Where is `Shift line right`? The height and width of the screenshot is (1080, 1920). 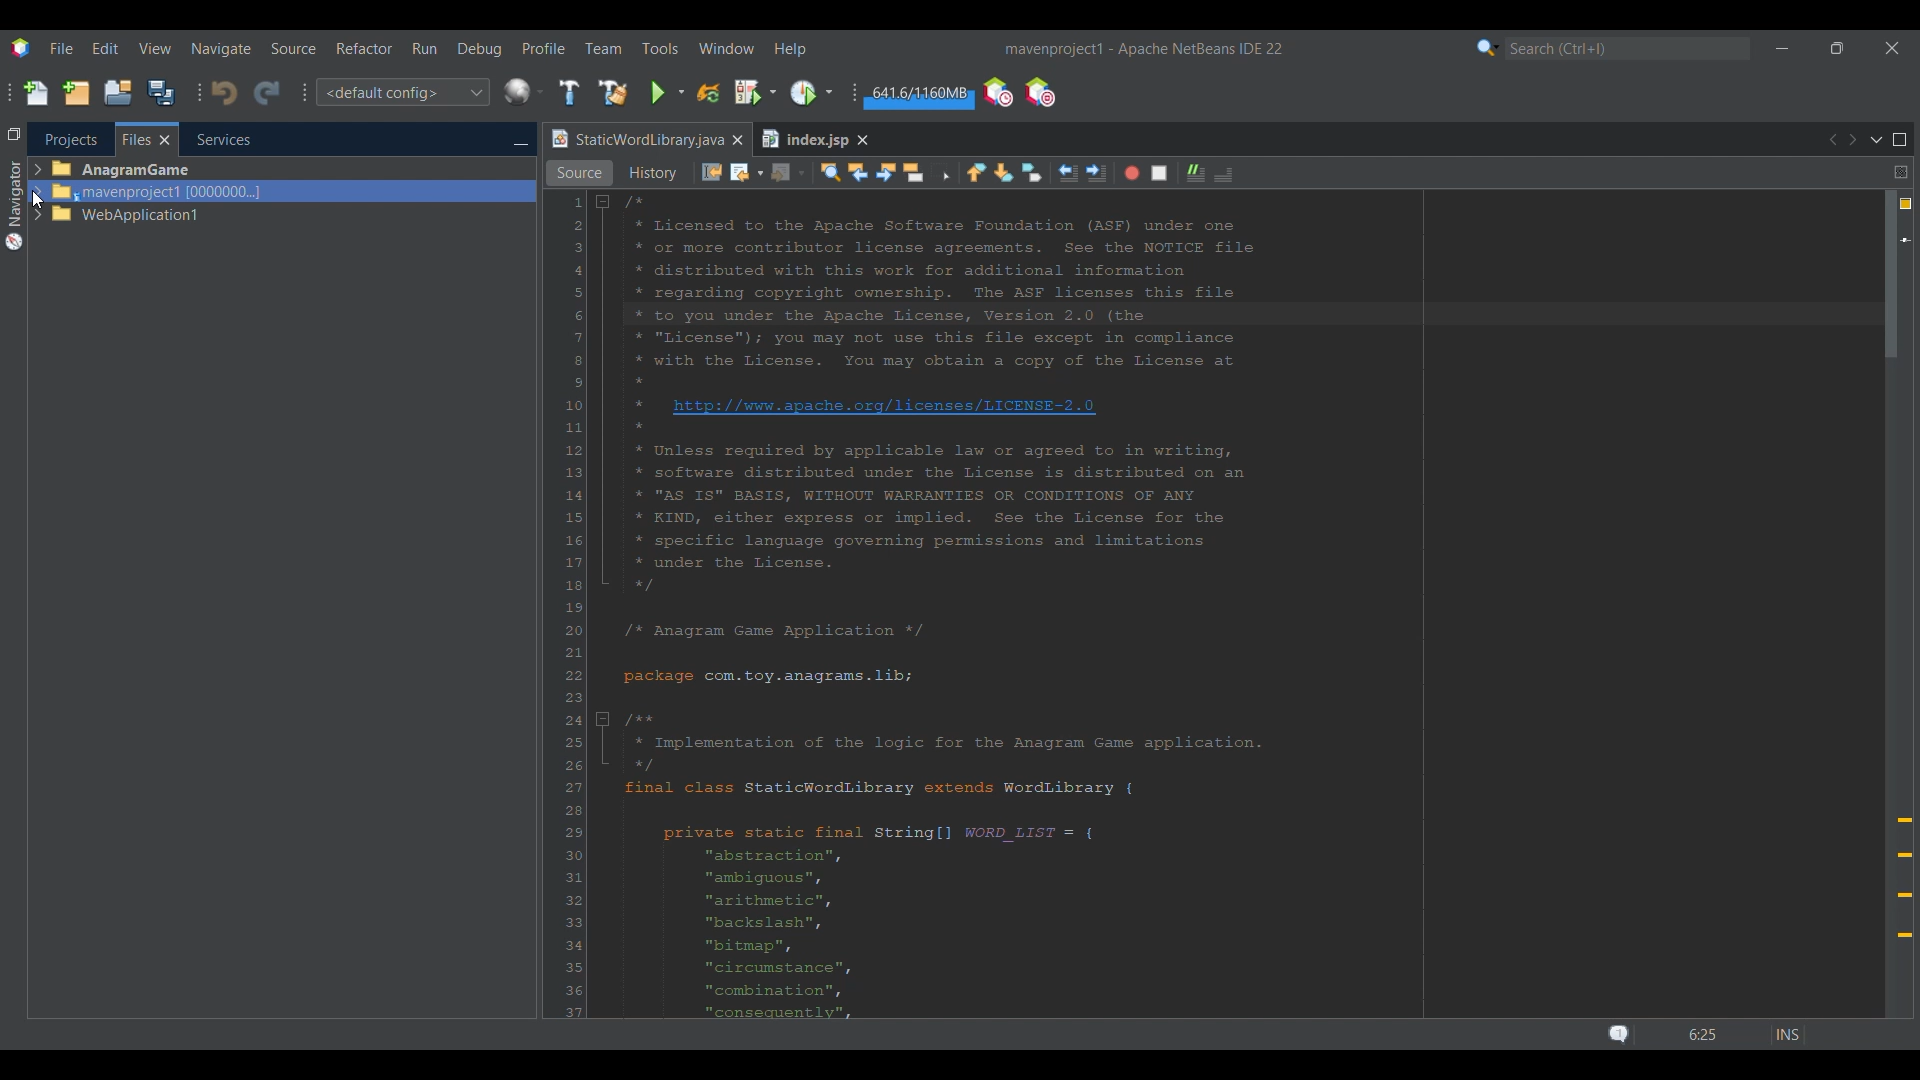
Shift line right is located at coordinates (1096, 173).